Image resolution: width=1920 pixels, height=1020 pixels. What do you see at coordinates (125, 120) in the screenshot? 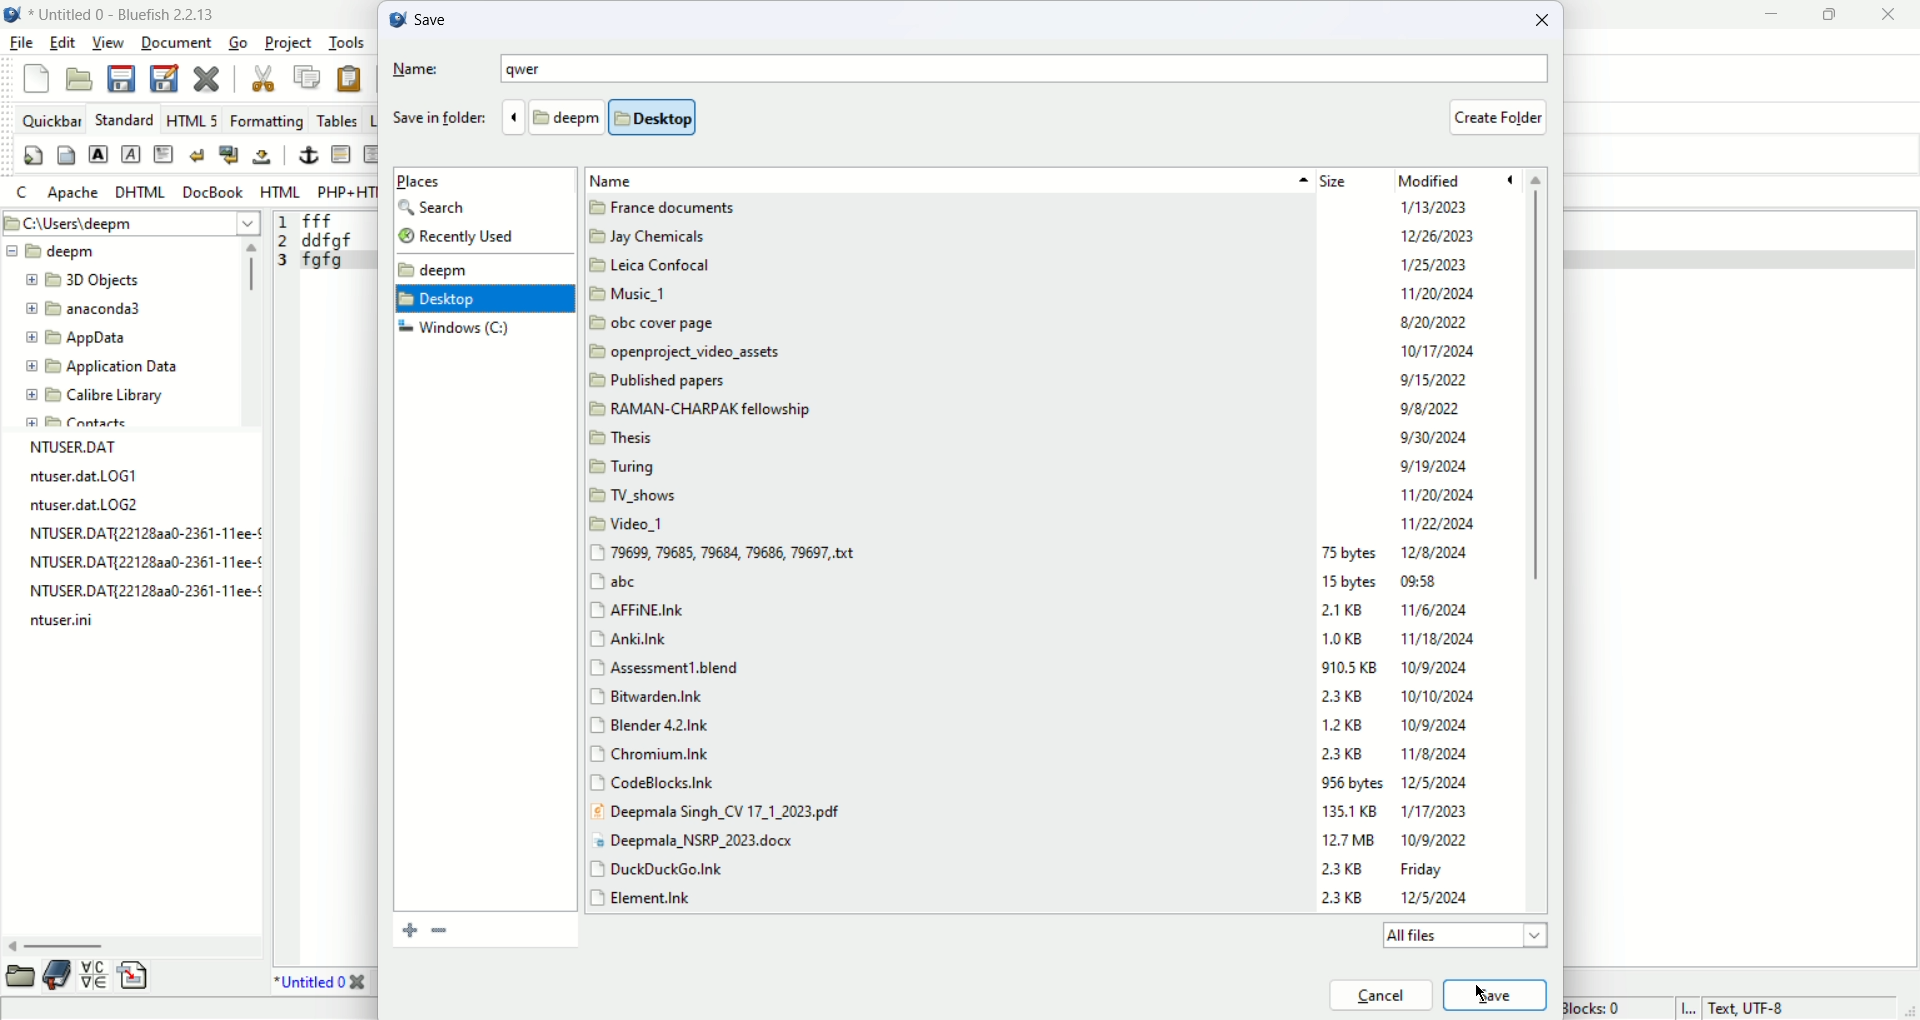
I see `Standard` at bounding box center [125, 120].